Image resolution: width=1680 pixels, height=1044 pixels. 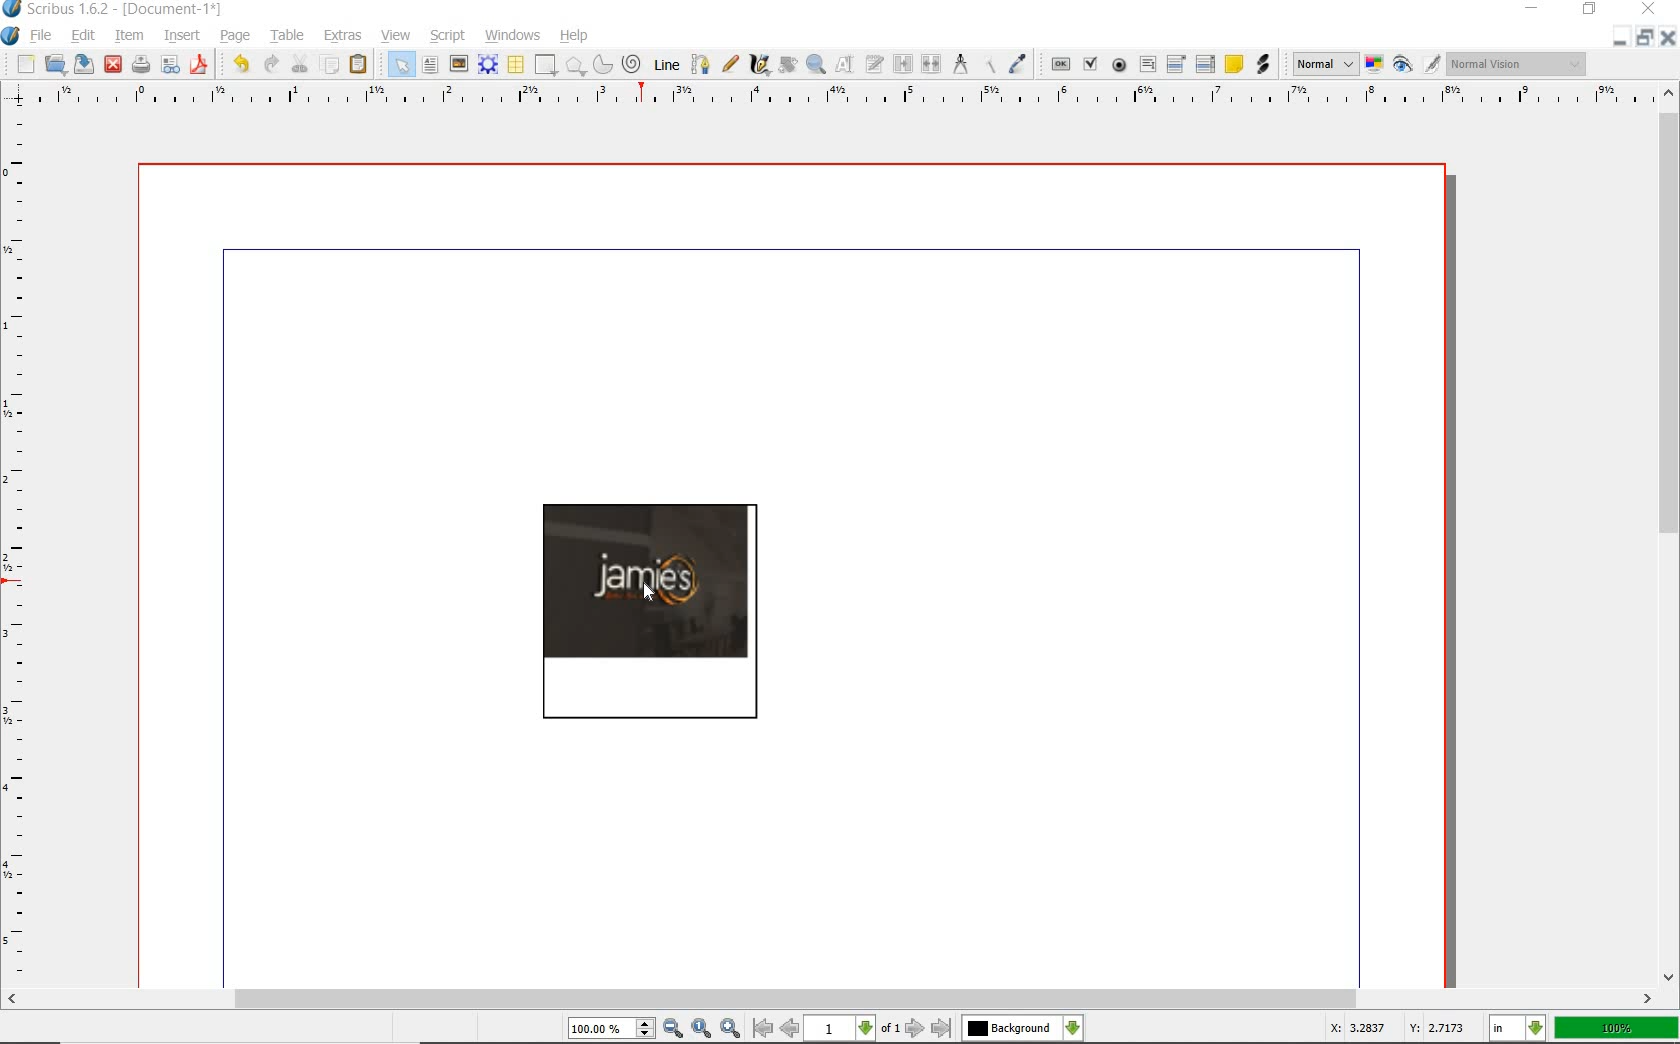 What do you see at coordinates (1061, 65) in the screenshot?
I see `pdf push button` at bounding box center [1061, 65].